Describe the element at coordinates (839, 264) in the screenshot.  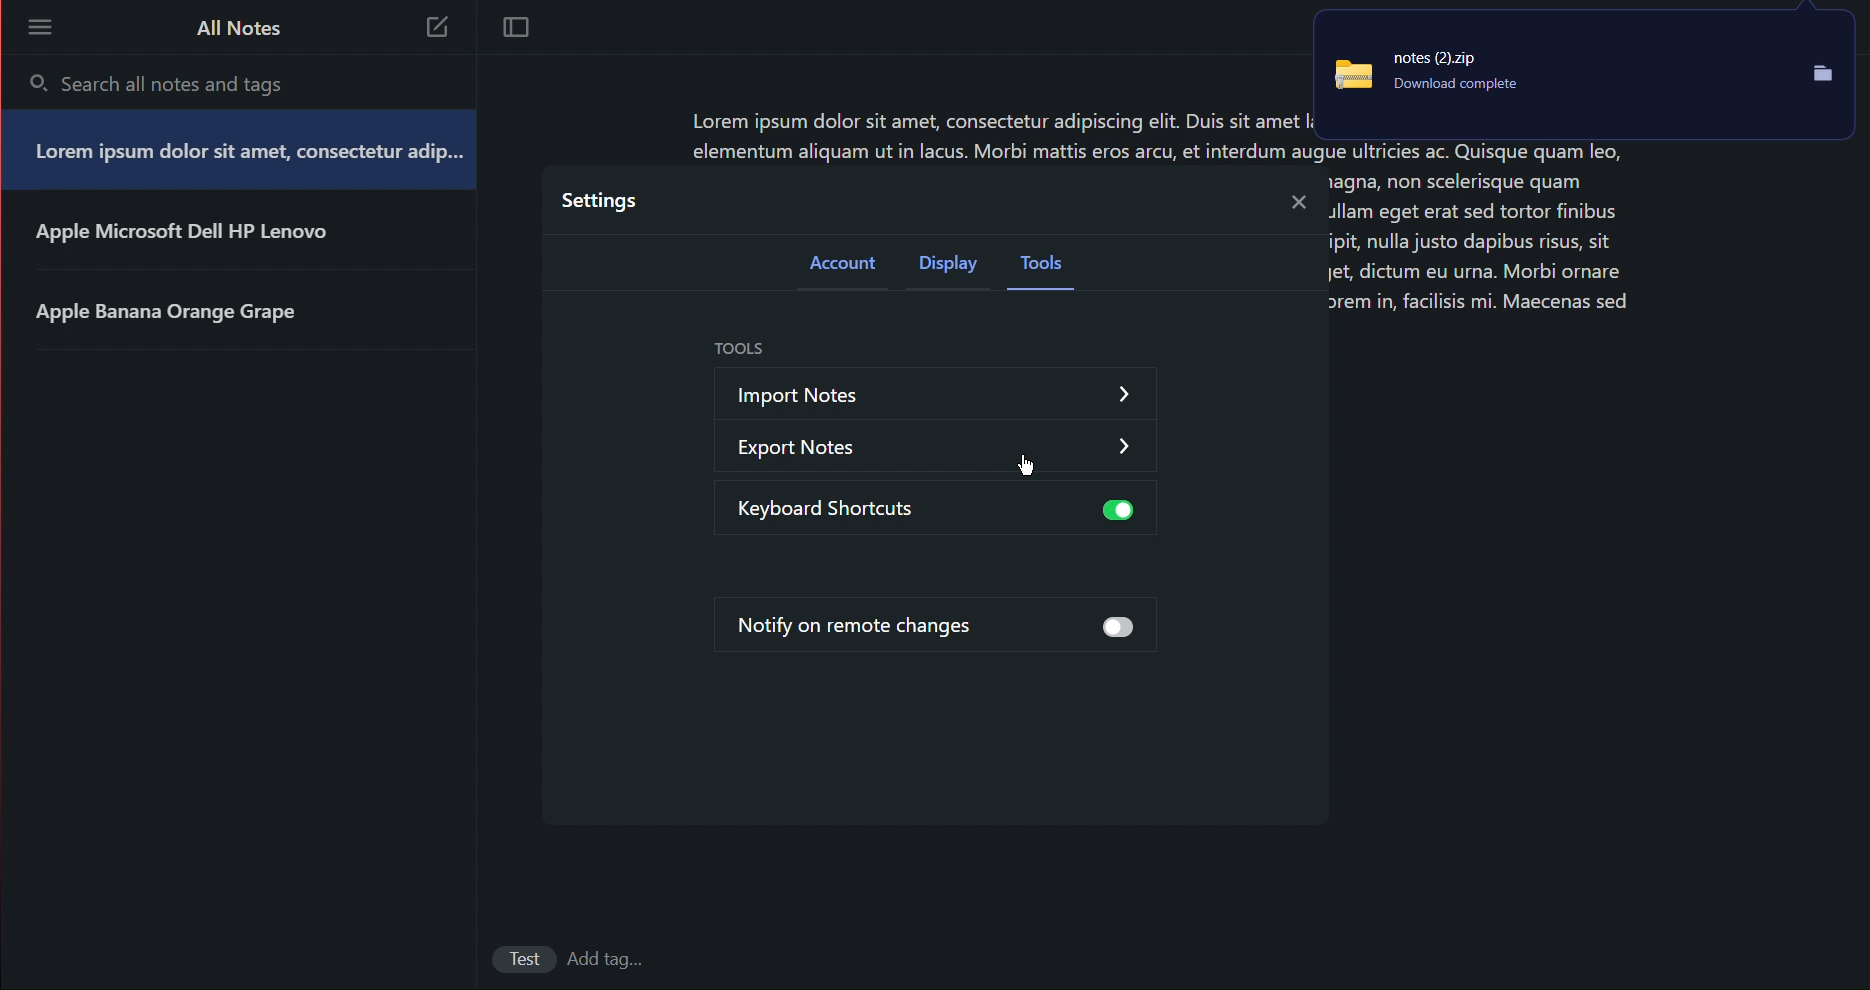
I see `Account` at that location.